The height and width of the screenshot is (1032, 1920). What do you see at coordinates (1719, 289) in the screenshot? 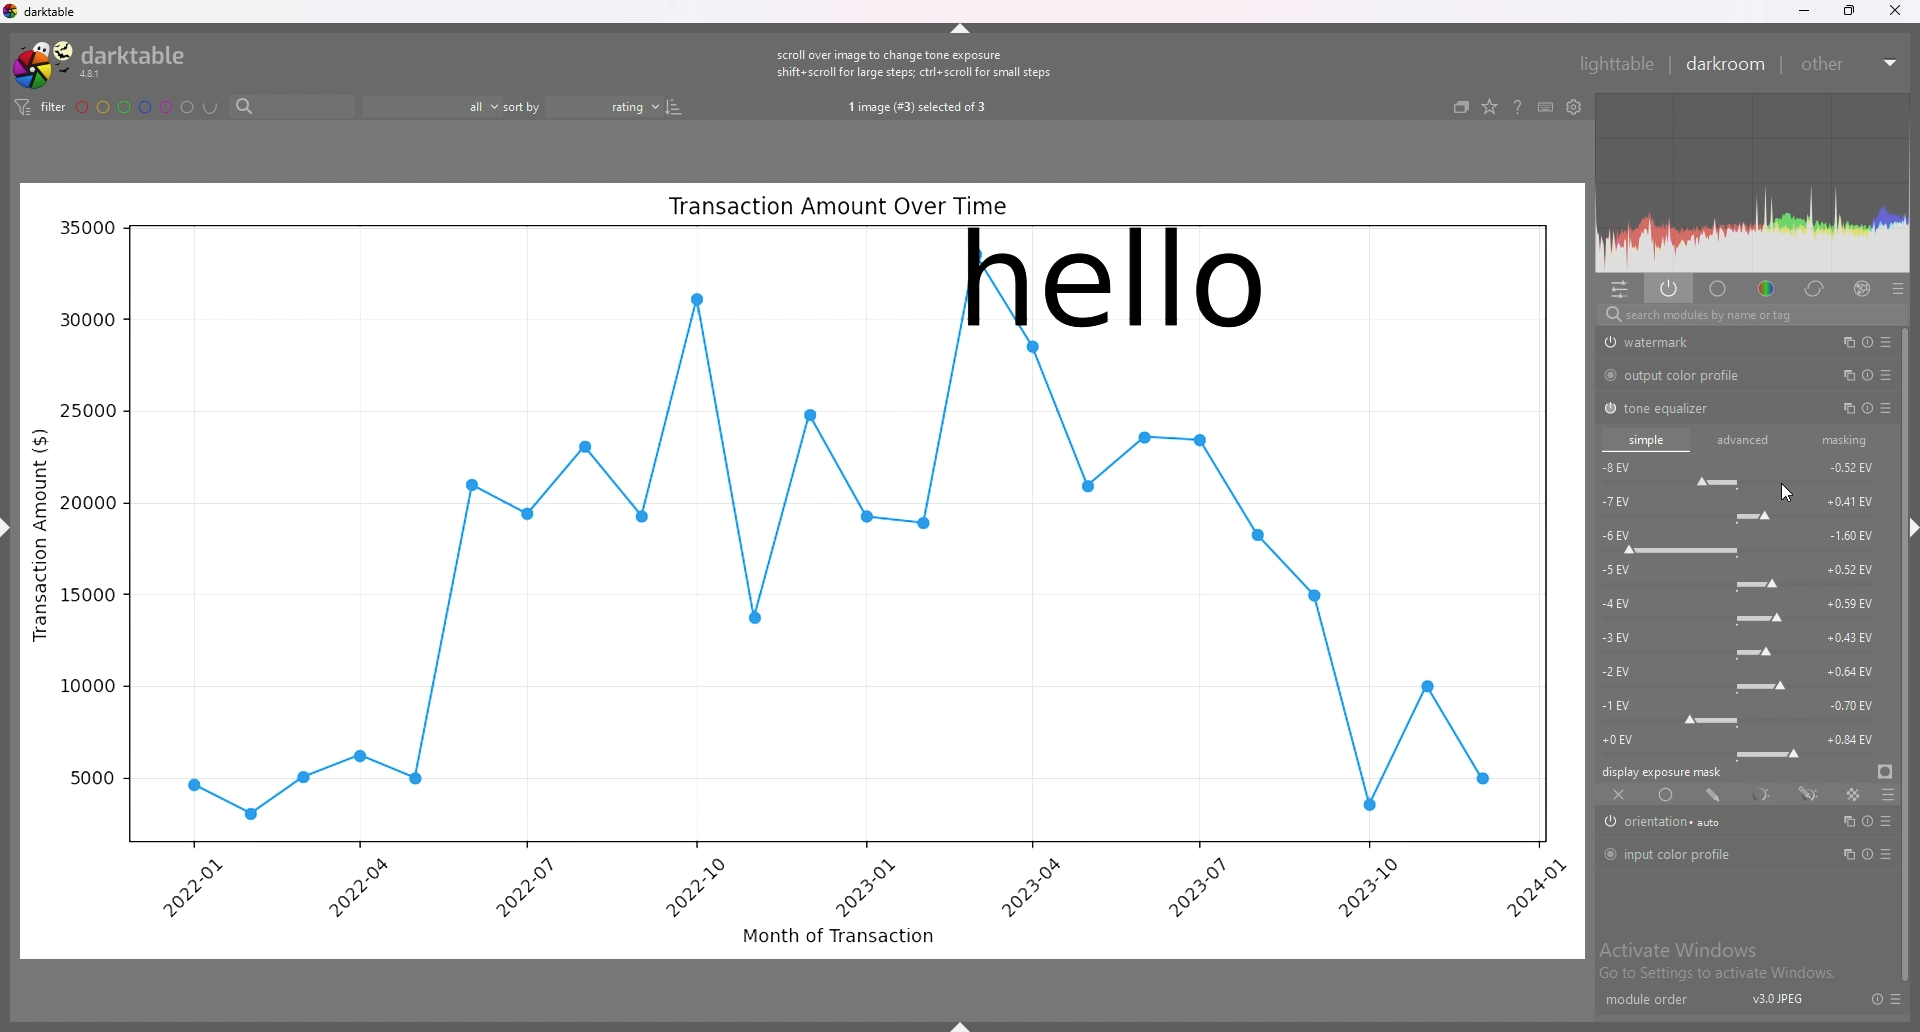
I see `base` at bounding box center [1719, 289].